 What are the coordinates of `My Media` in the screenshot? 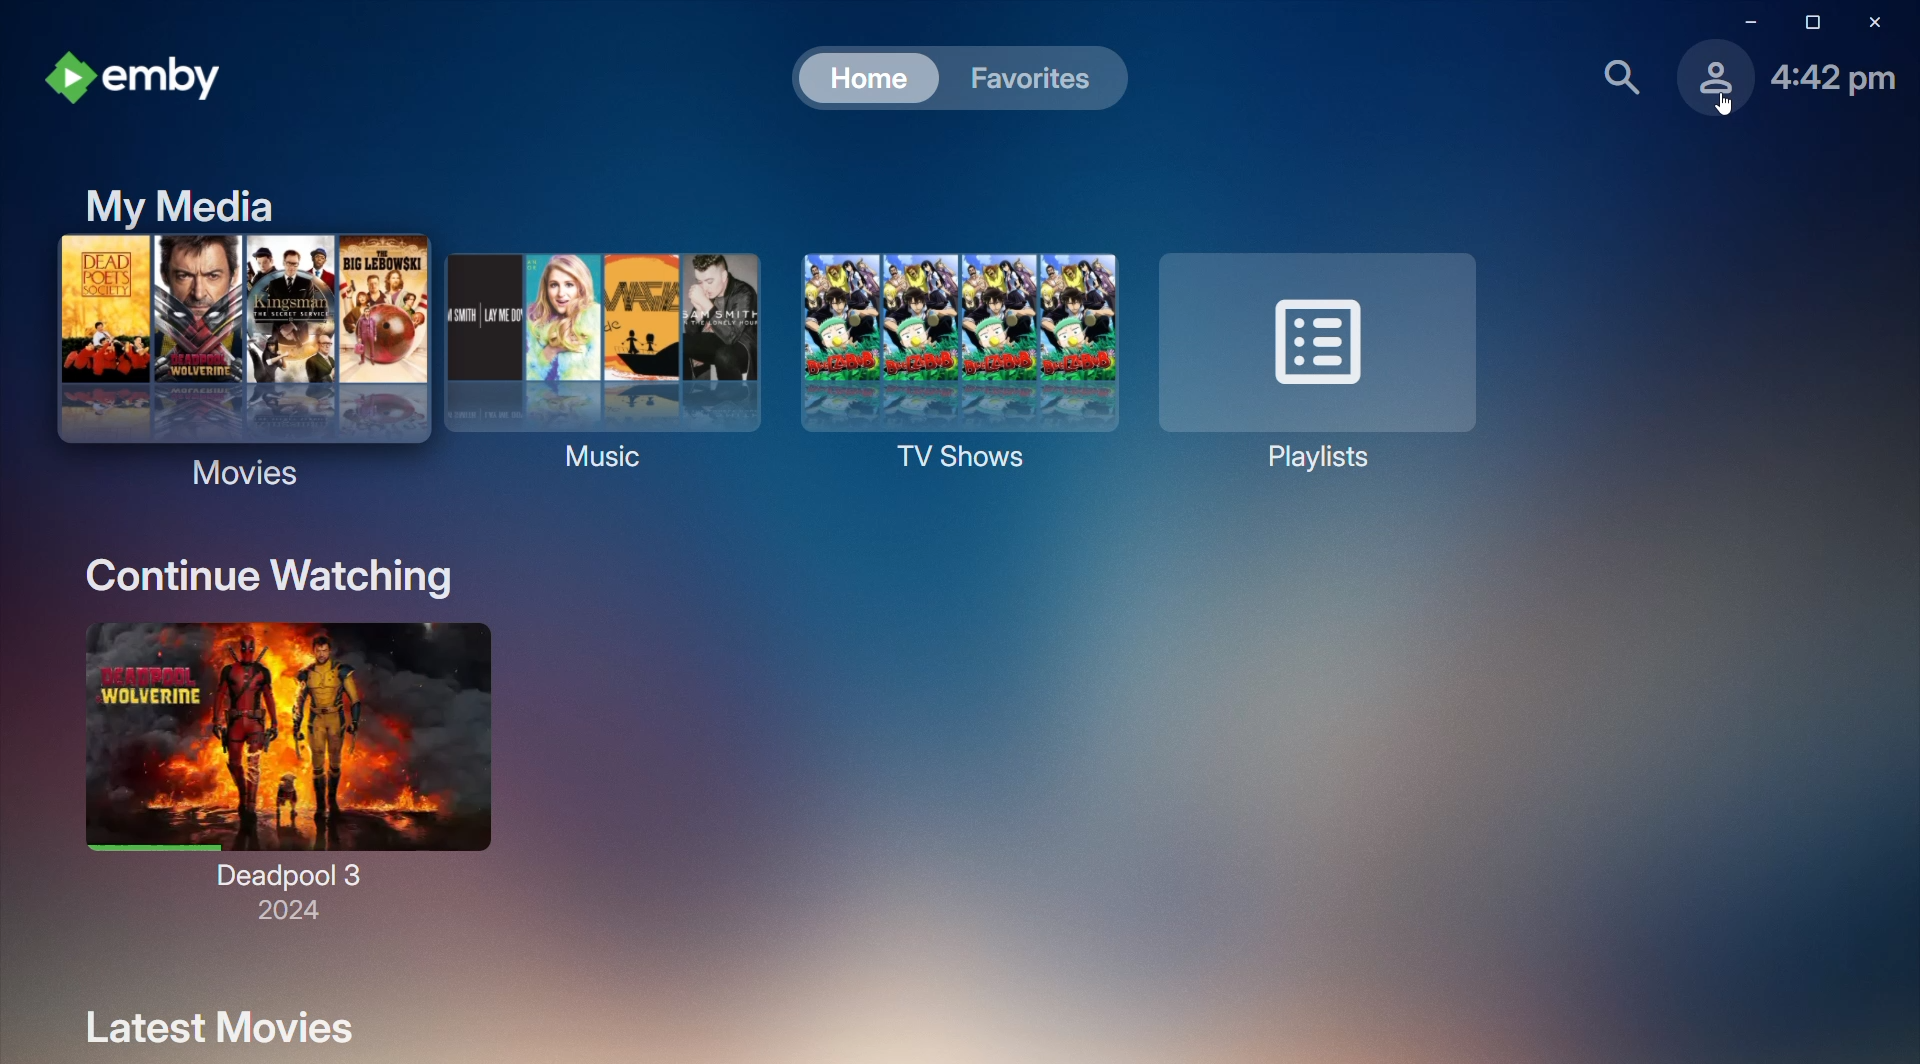 It's located at (174, 208).